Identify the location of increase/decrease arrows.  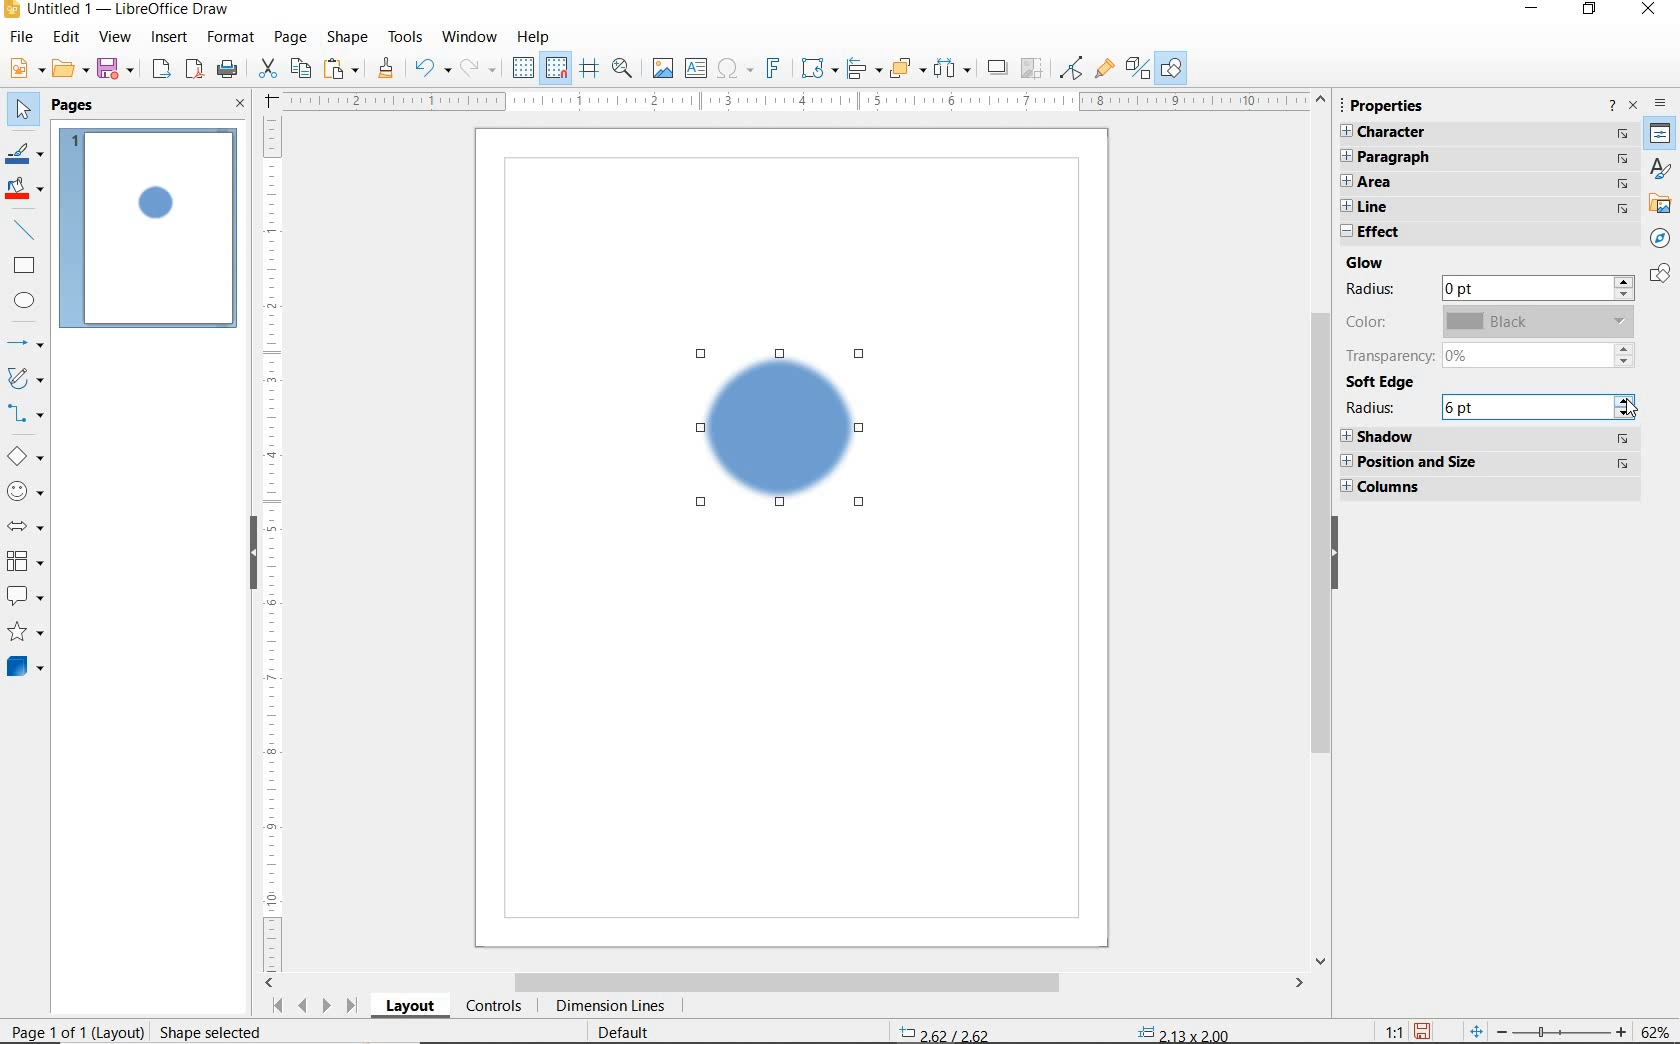
(1628, 405).